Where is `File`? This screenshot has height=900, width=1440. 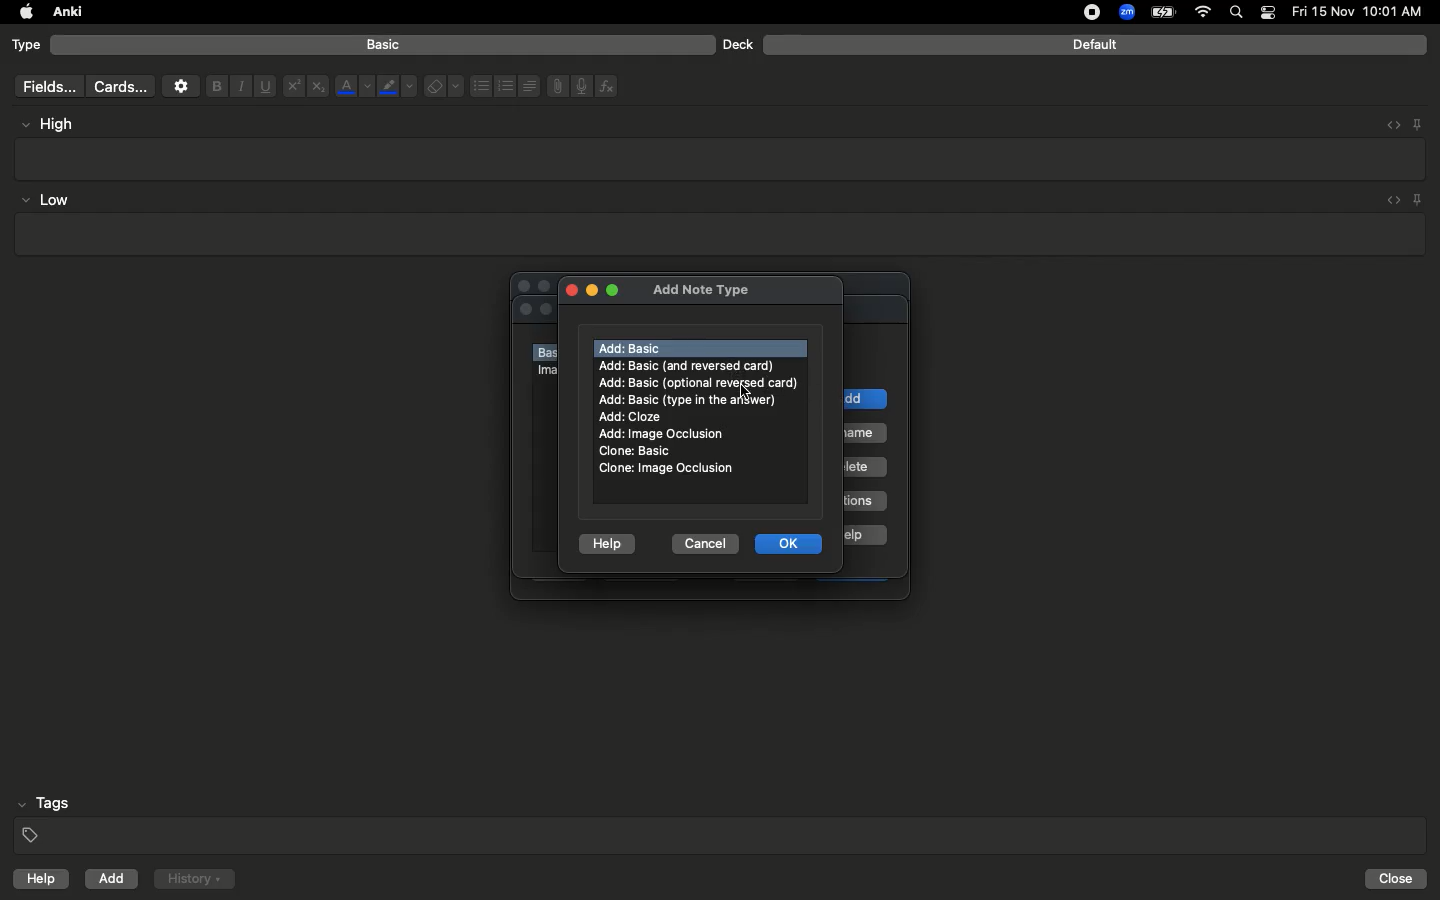
File is located at coordinates (554, 86).